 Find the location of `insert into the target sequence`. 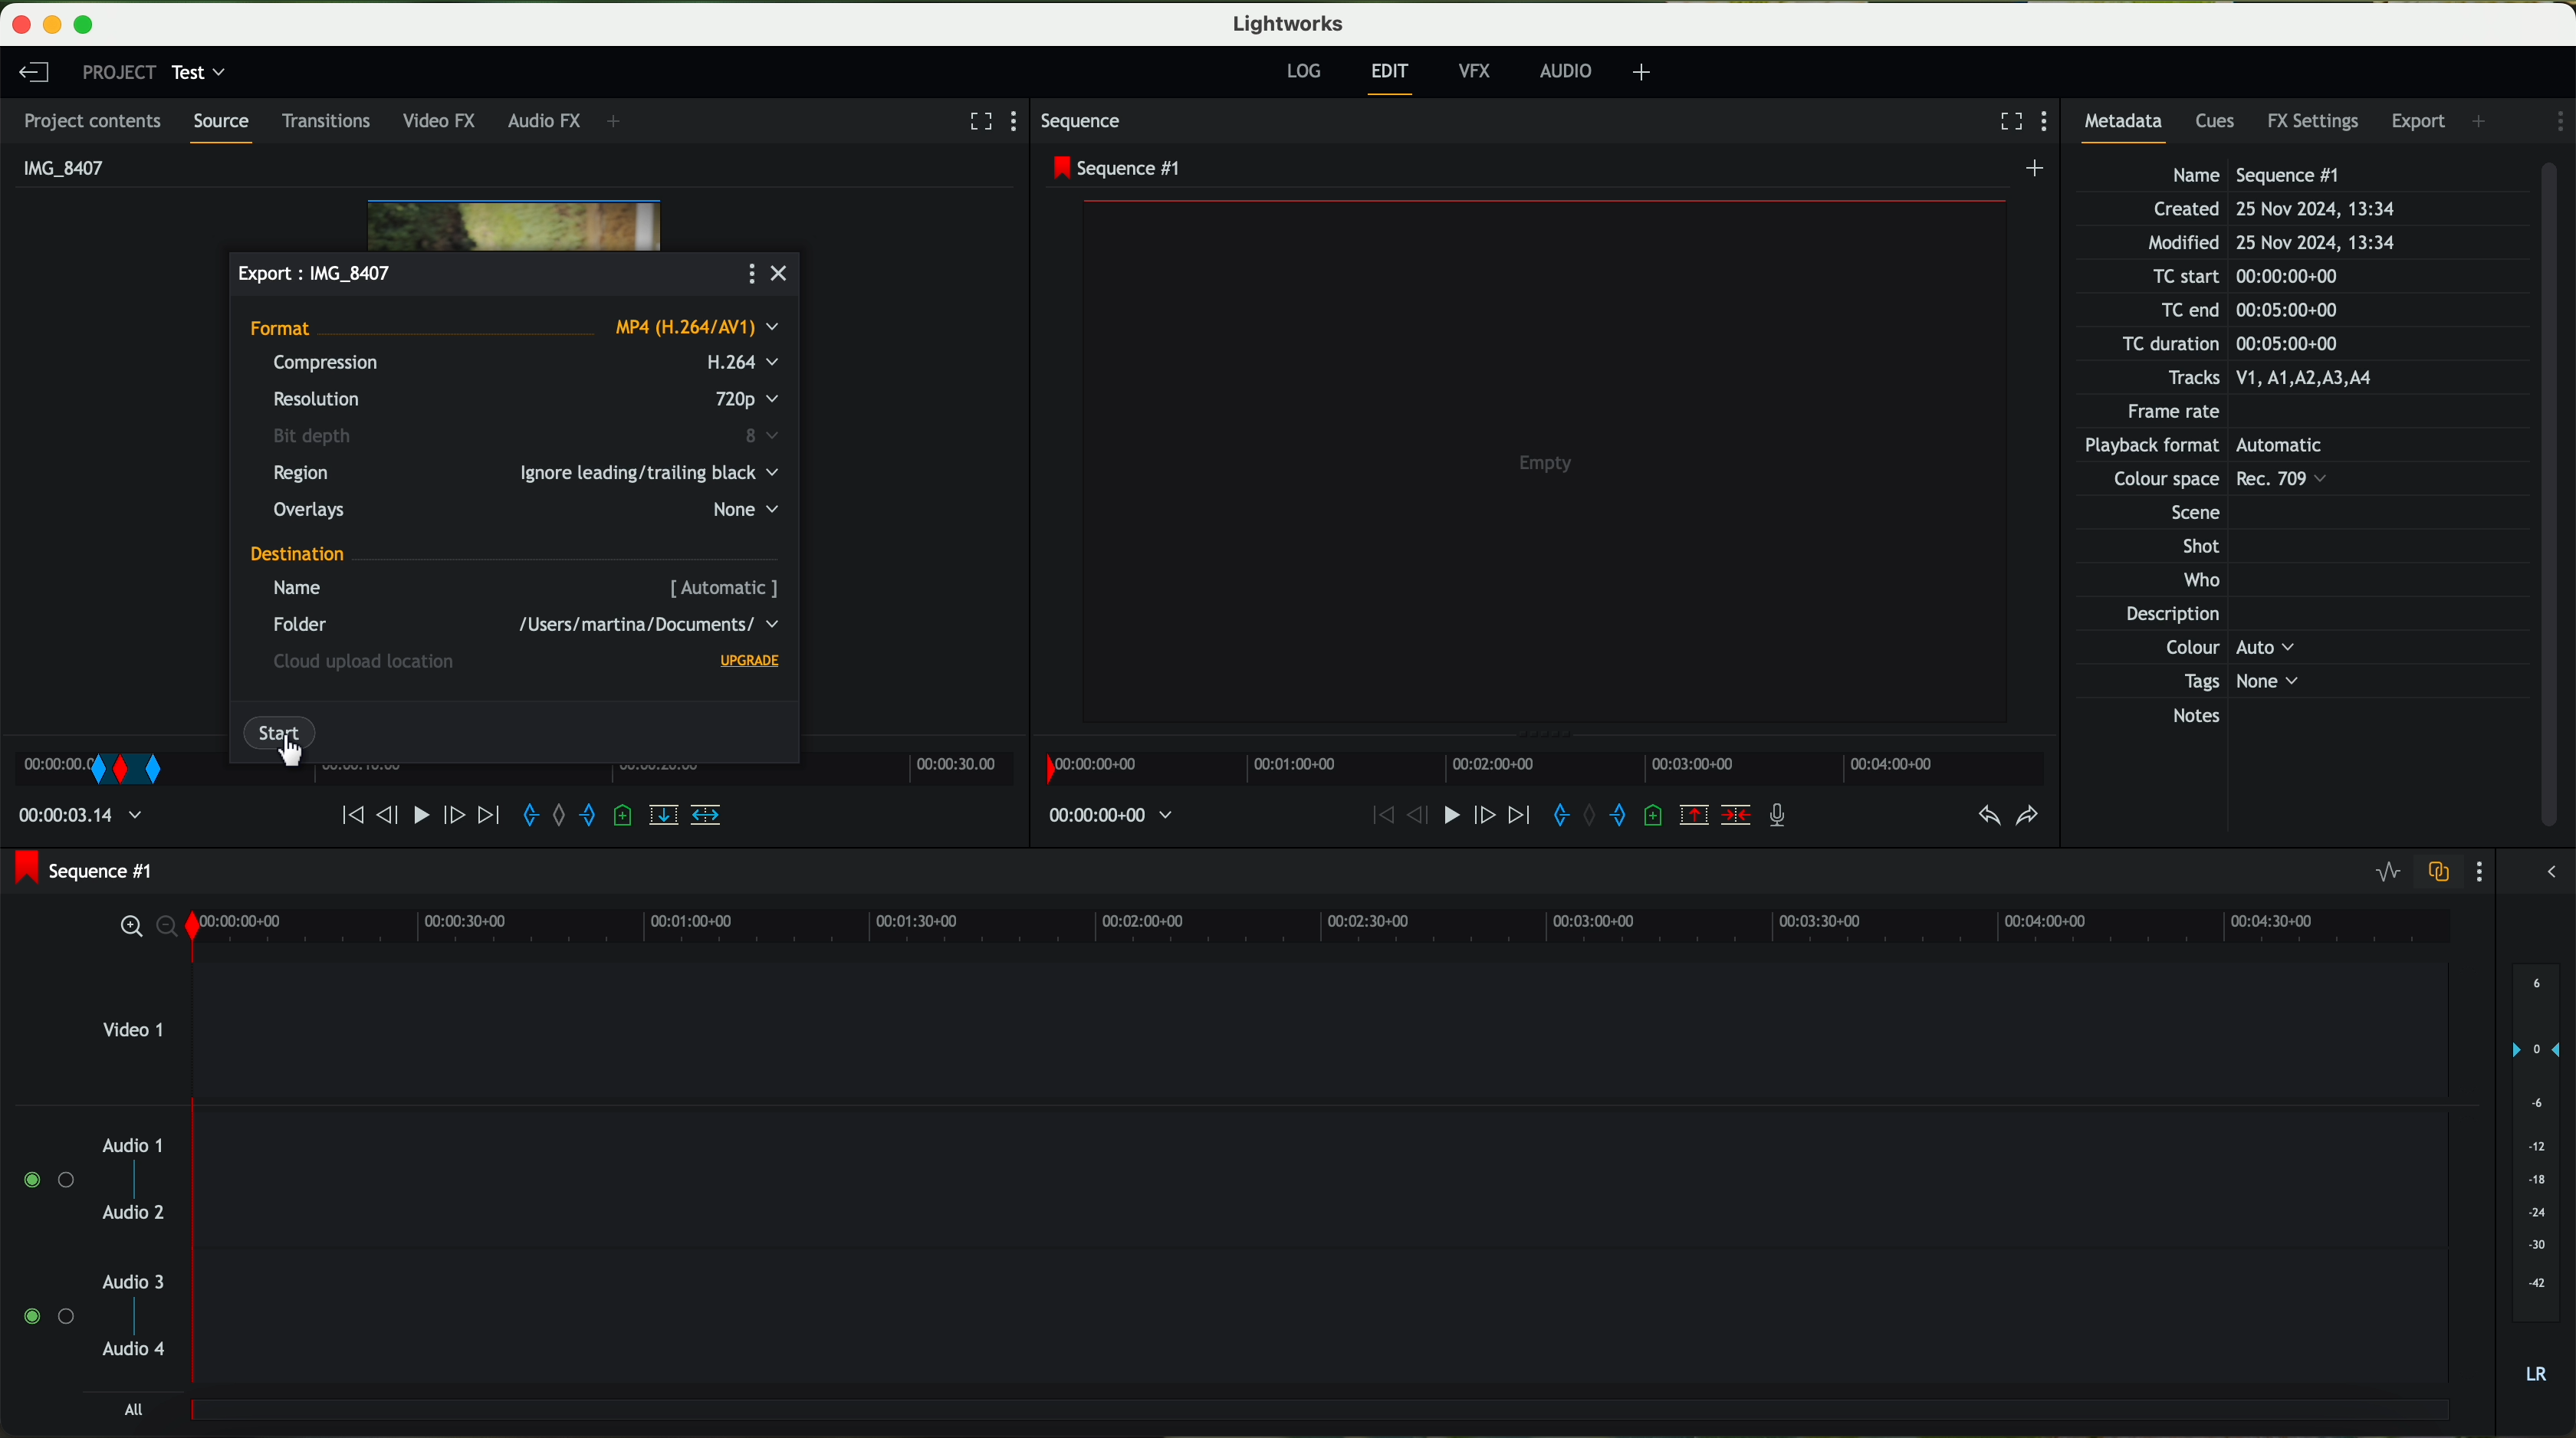

insert into the target sequence is located at coordinates (708, 814).